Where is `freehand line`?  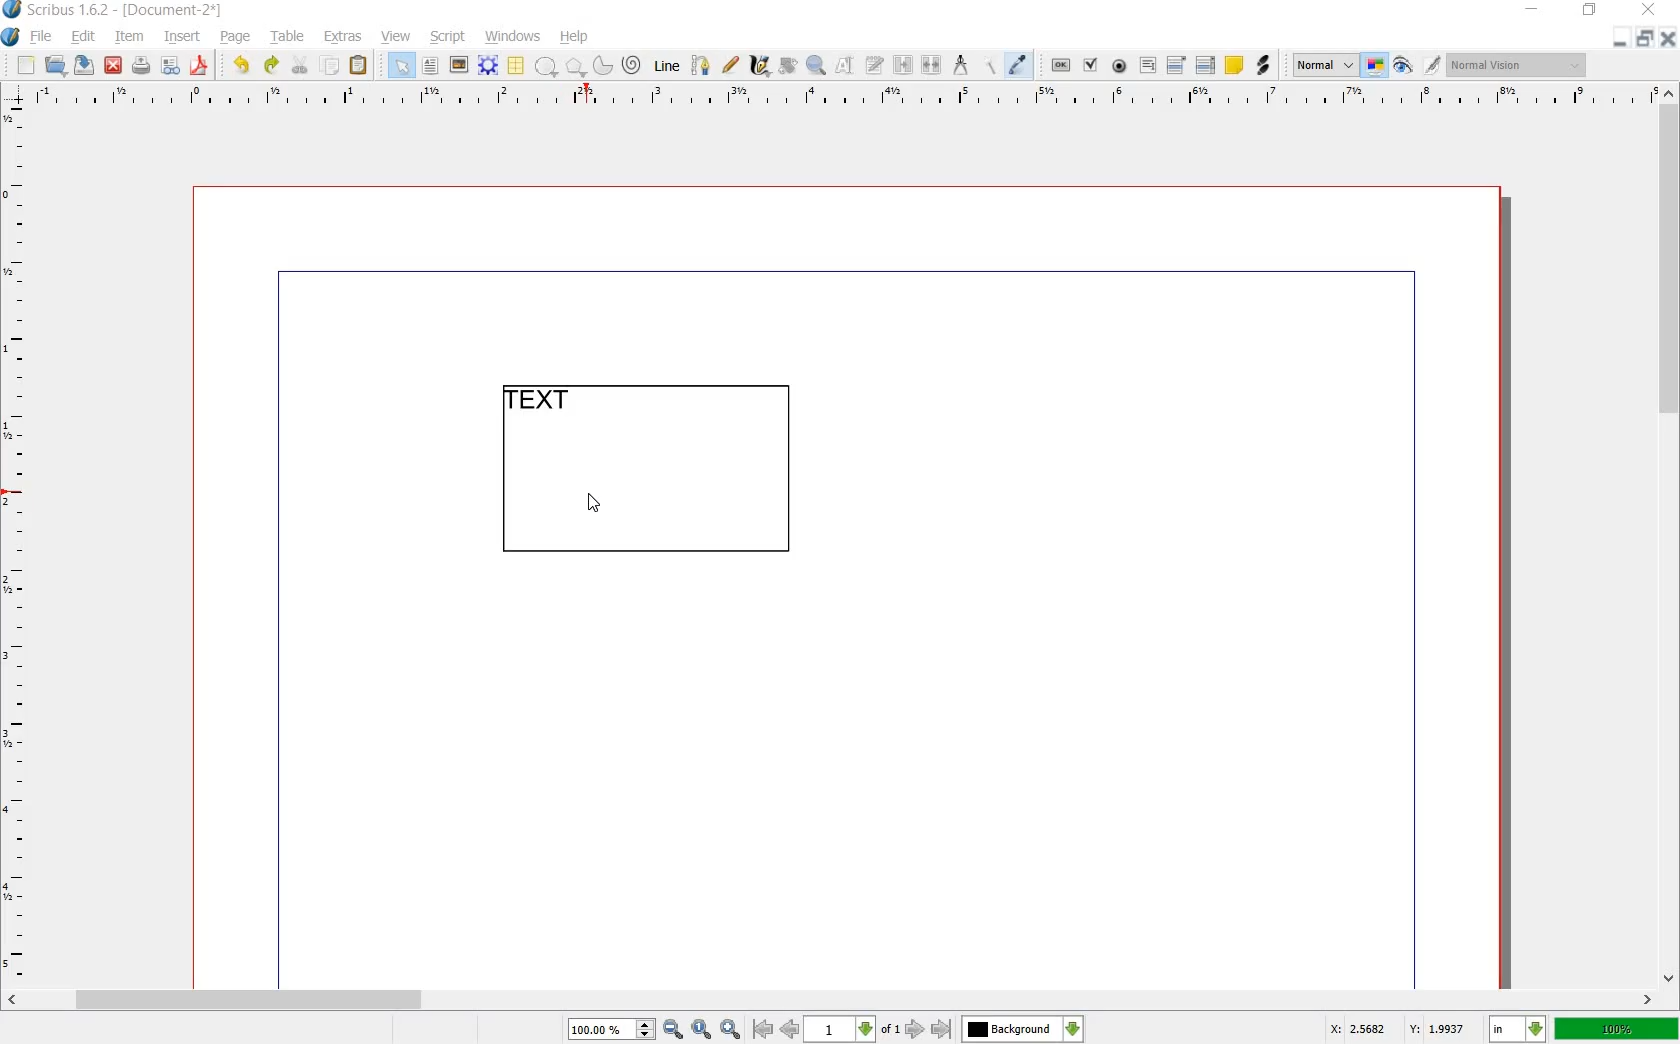
freehand line is located at coordinates (730, 64).